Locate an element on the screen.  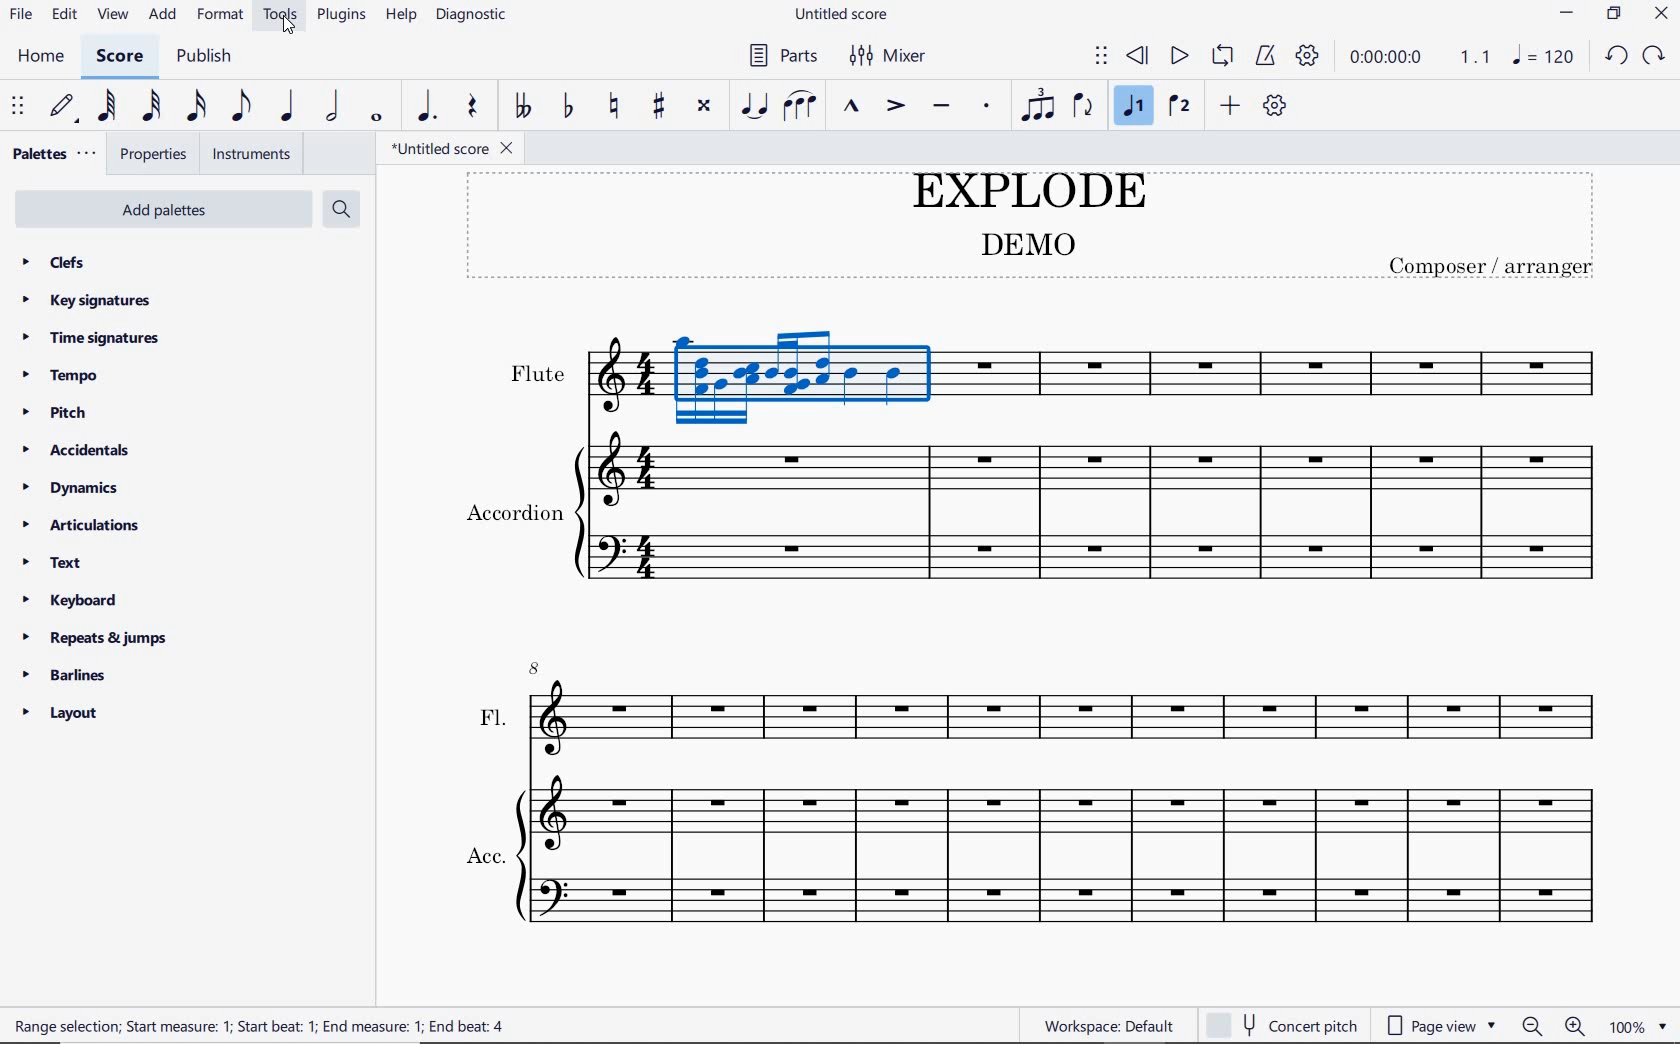
voice 1 is located at coordinates (1134, 107).